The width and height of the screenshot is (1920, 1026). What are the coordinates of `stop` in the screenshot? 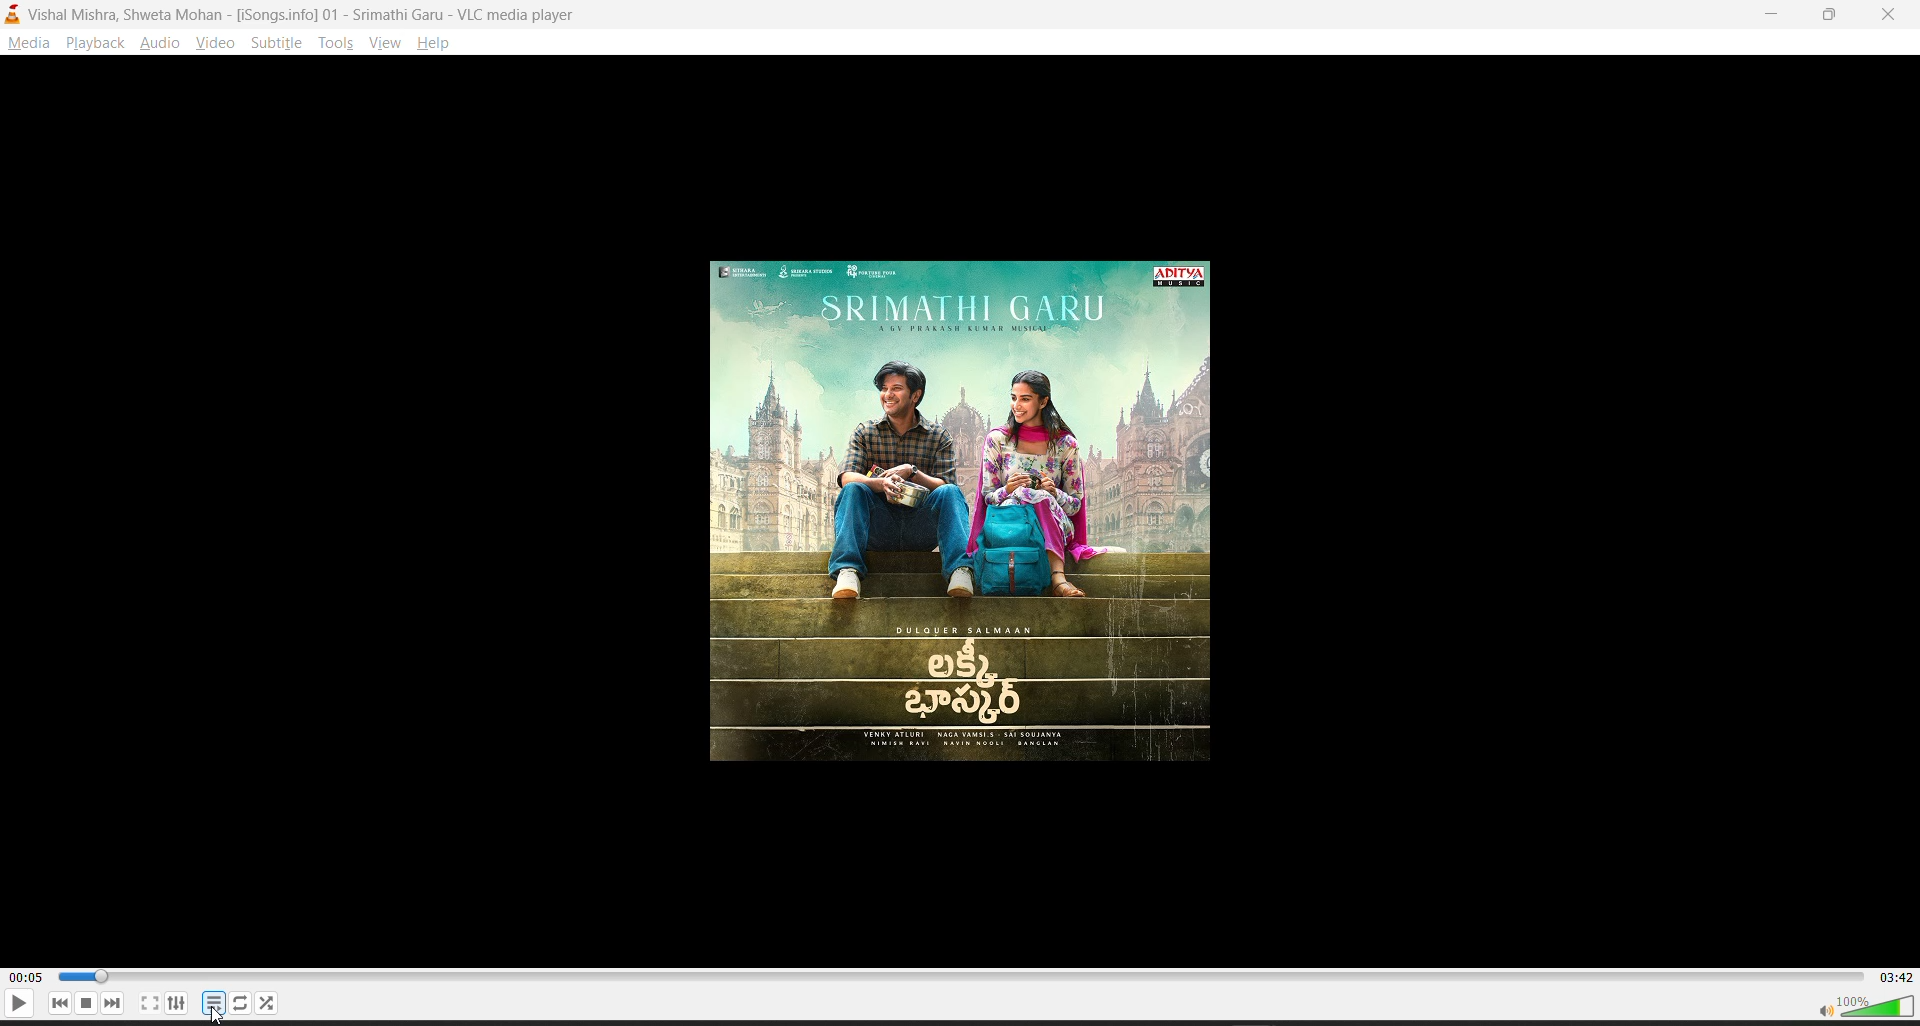 It's located at (87, 1003).